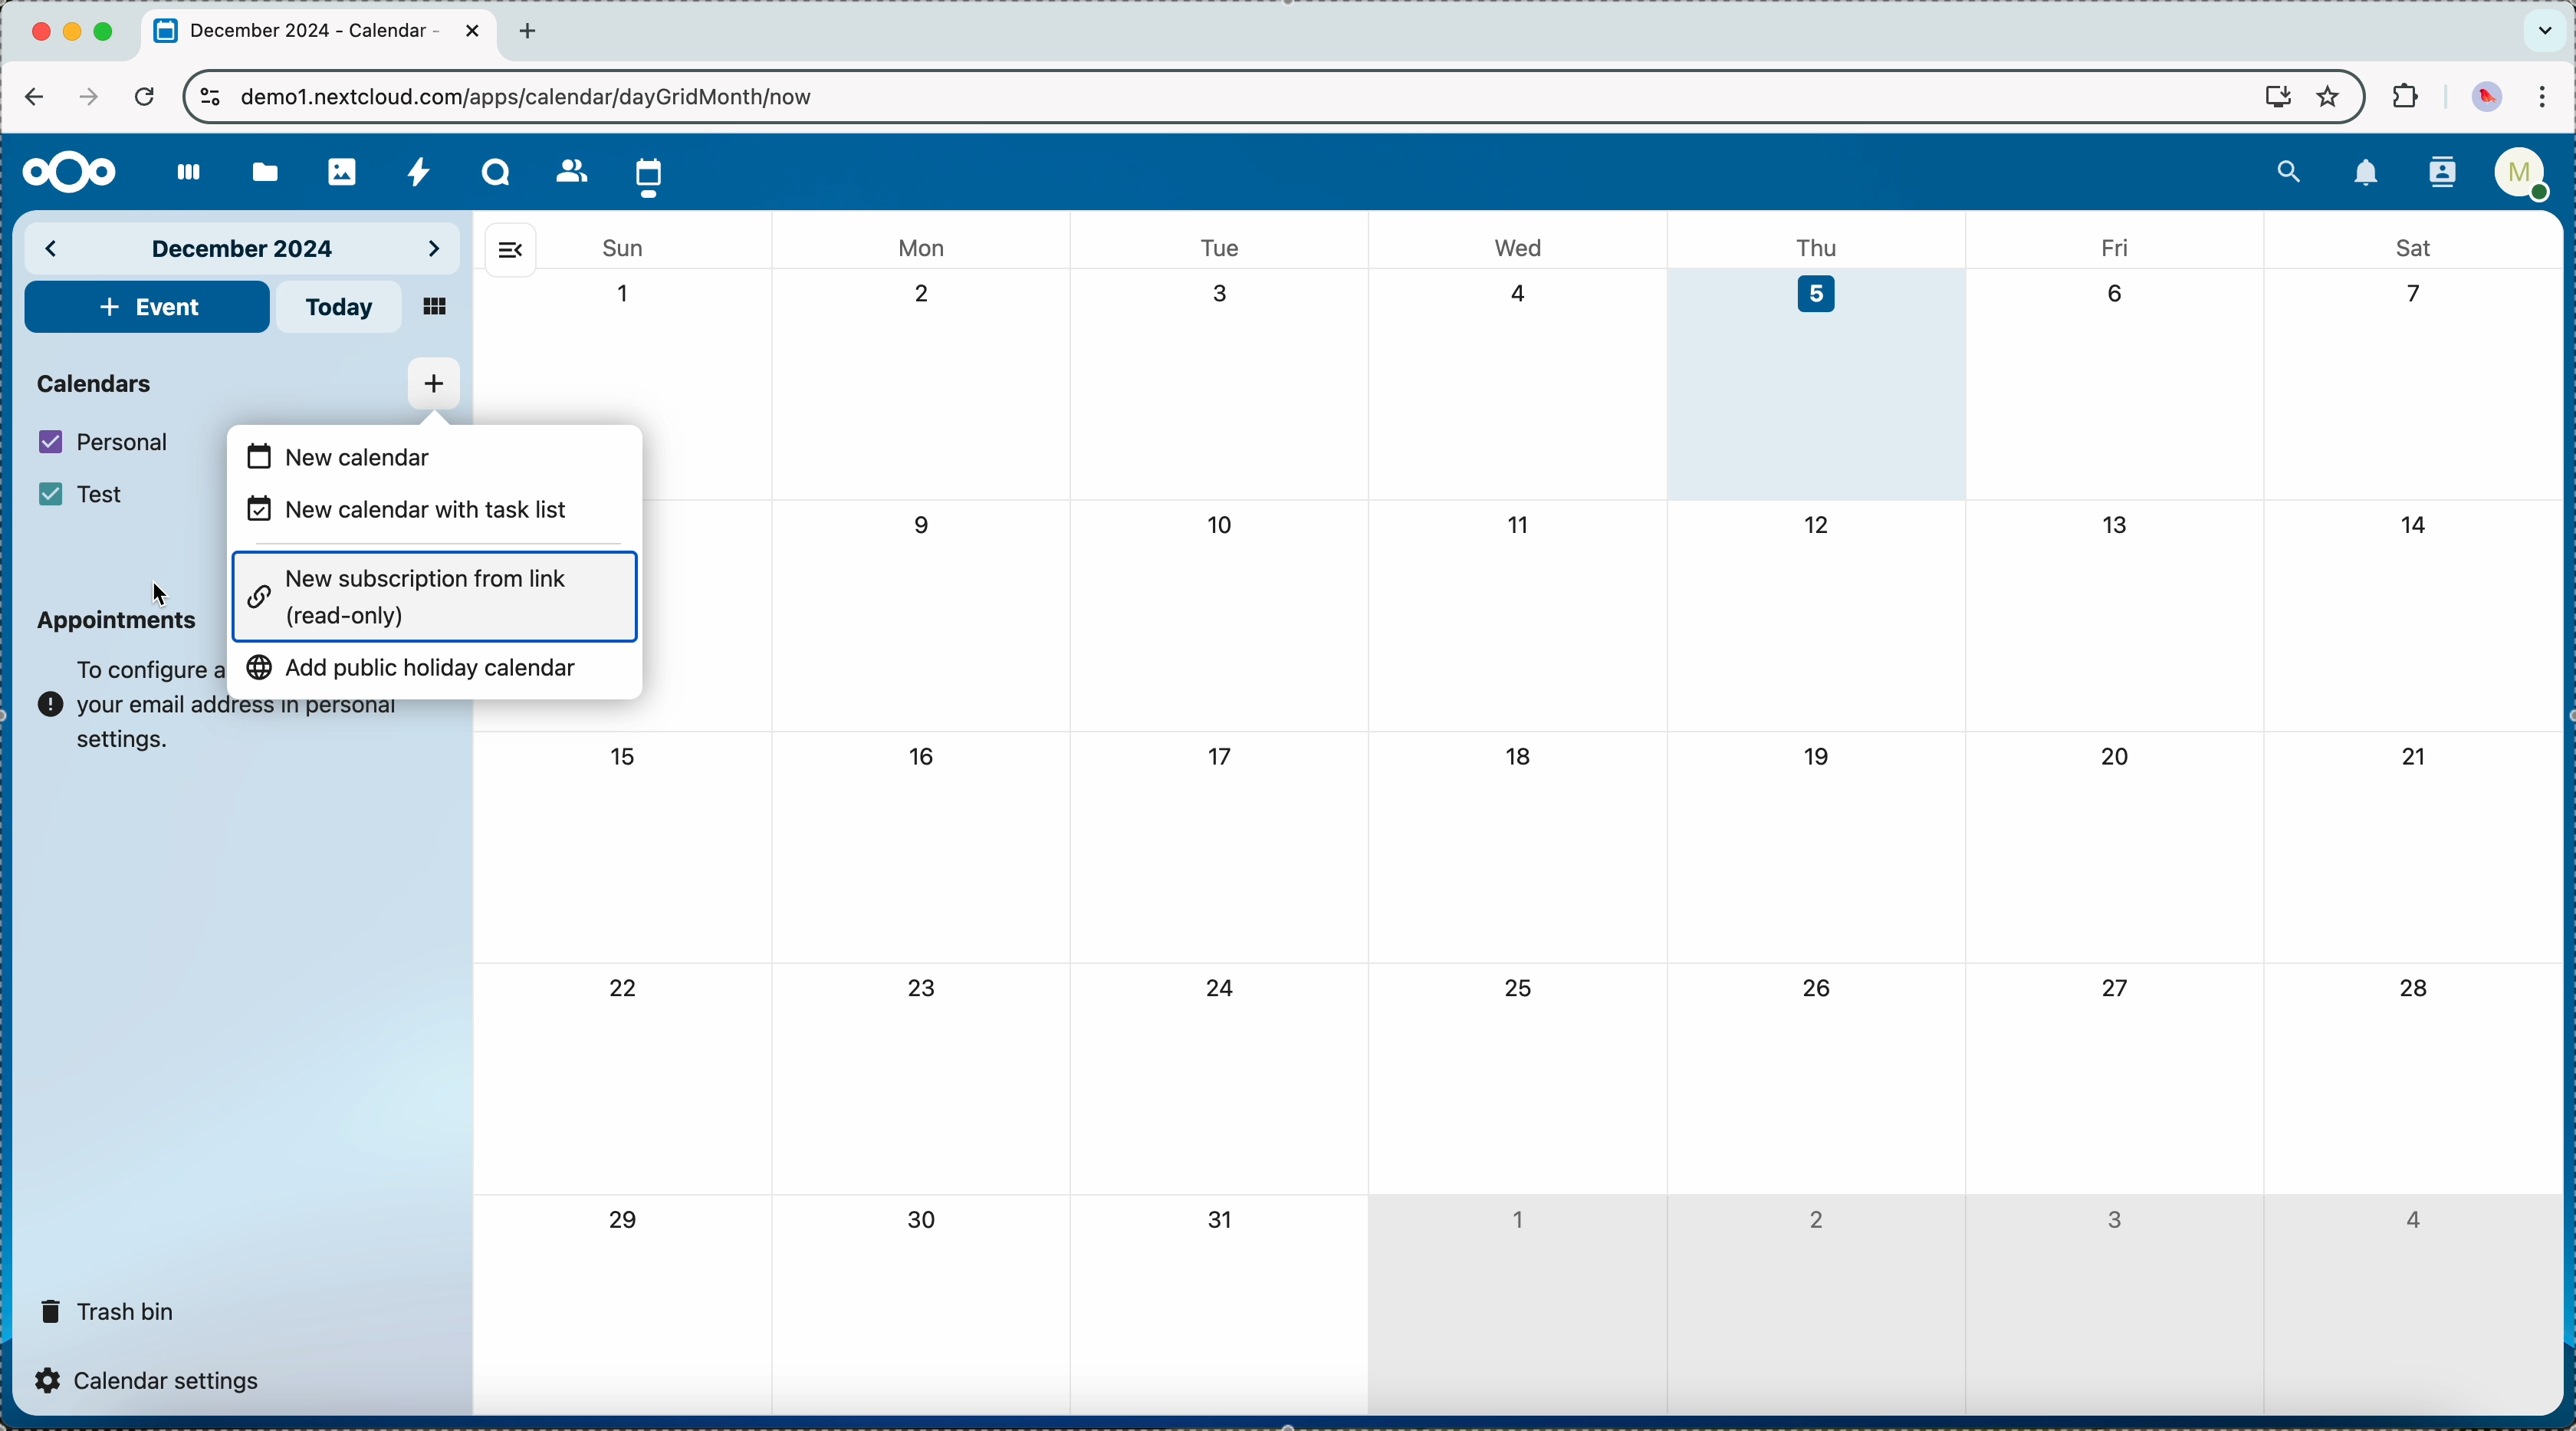 This screenshot has height=1431, width=2576. Describe the element at coordinates (61, 173) in the screenshot. I see `Nextcloud logo` at that location.